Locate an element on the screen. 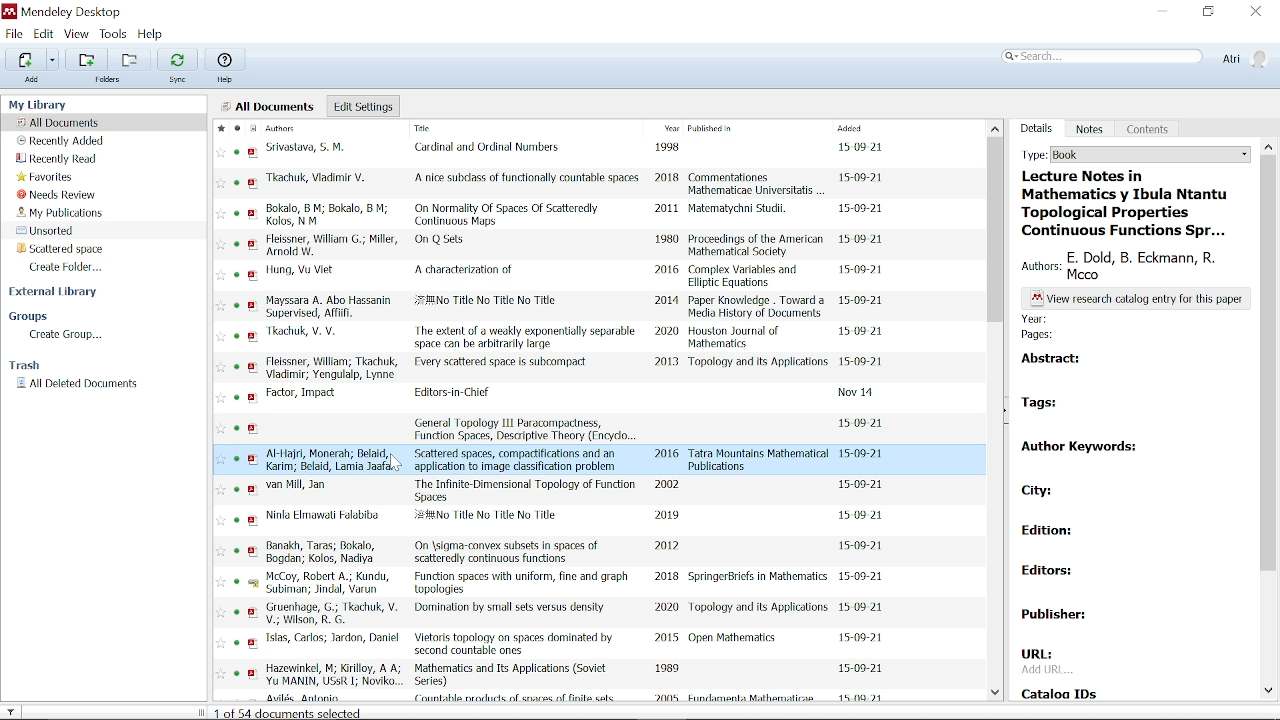  Vertical scrollbar for details is located at coordinates (1269, 362).